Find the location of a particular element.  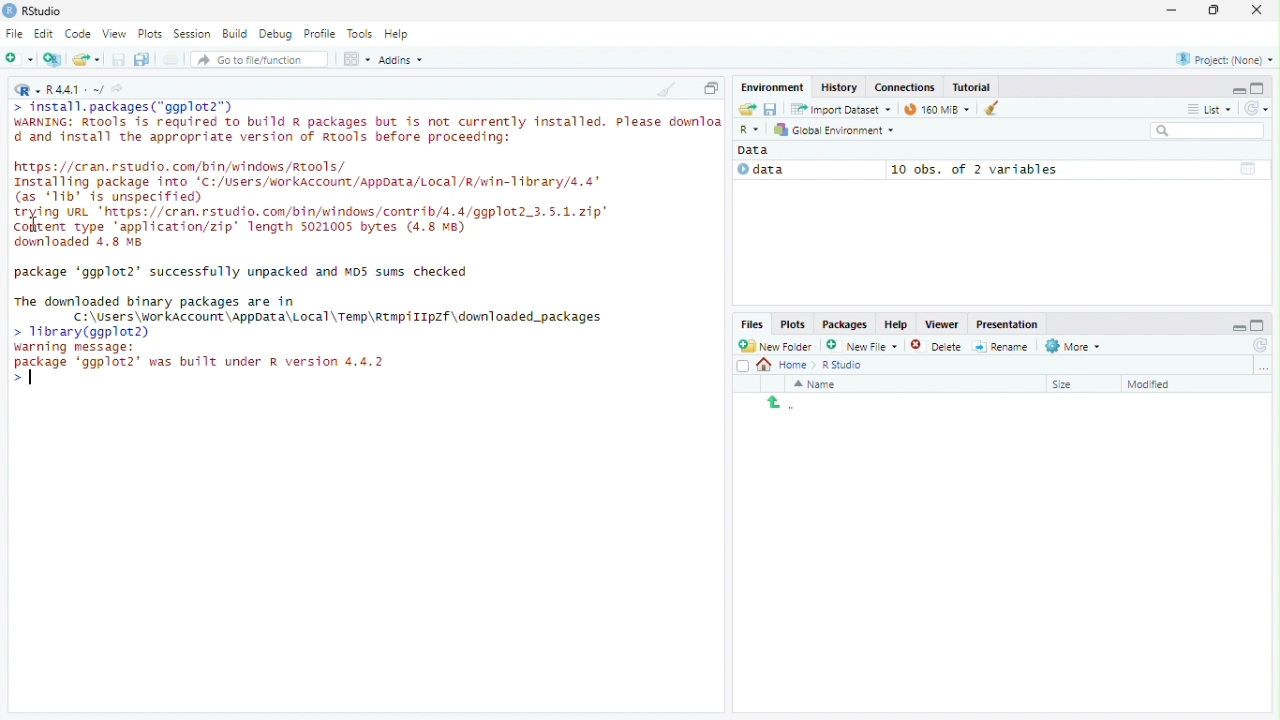

Global environment is located at coordinates (835, 130).